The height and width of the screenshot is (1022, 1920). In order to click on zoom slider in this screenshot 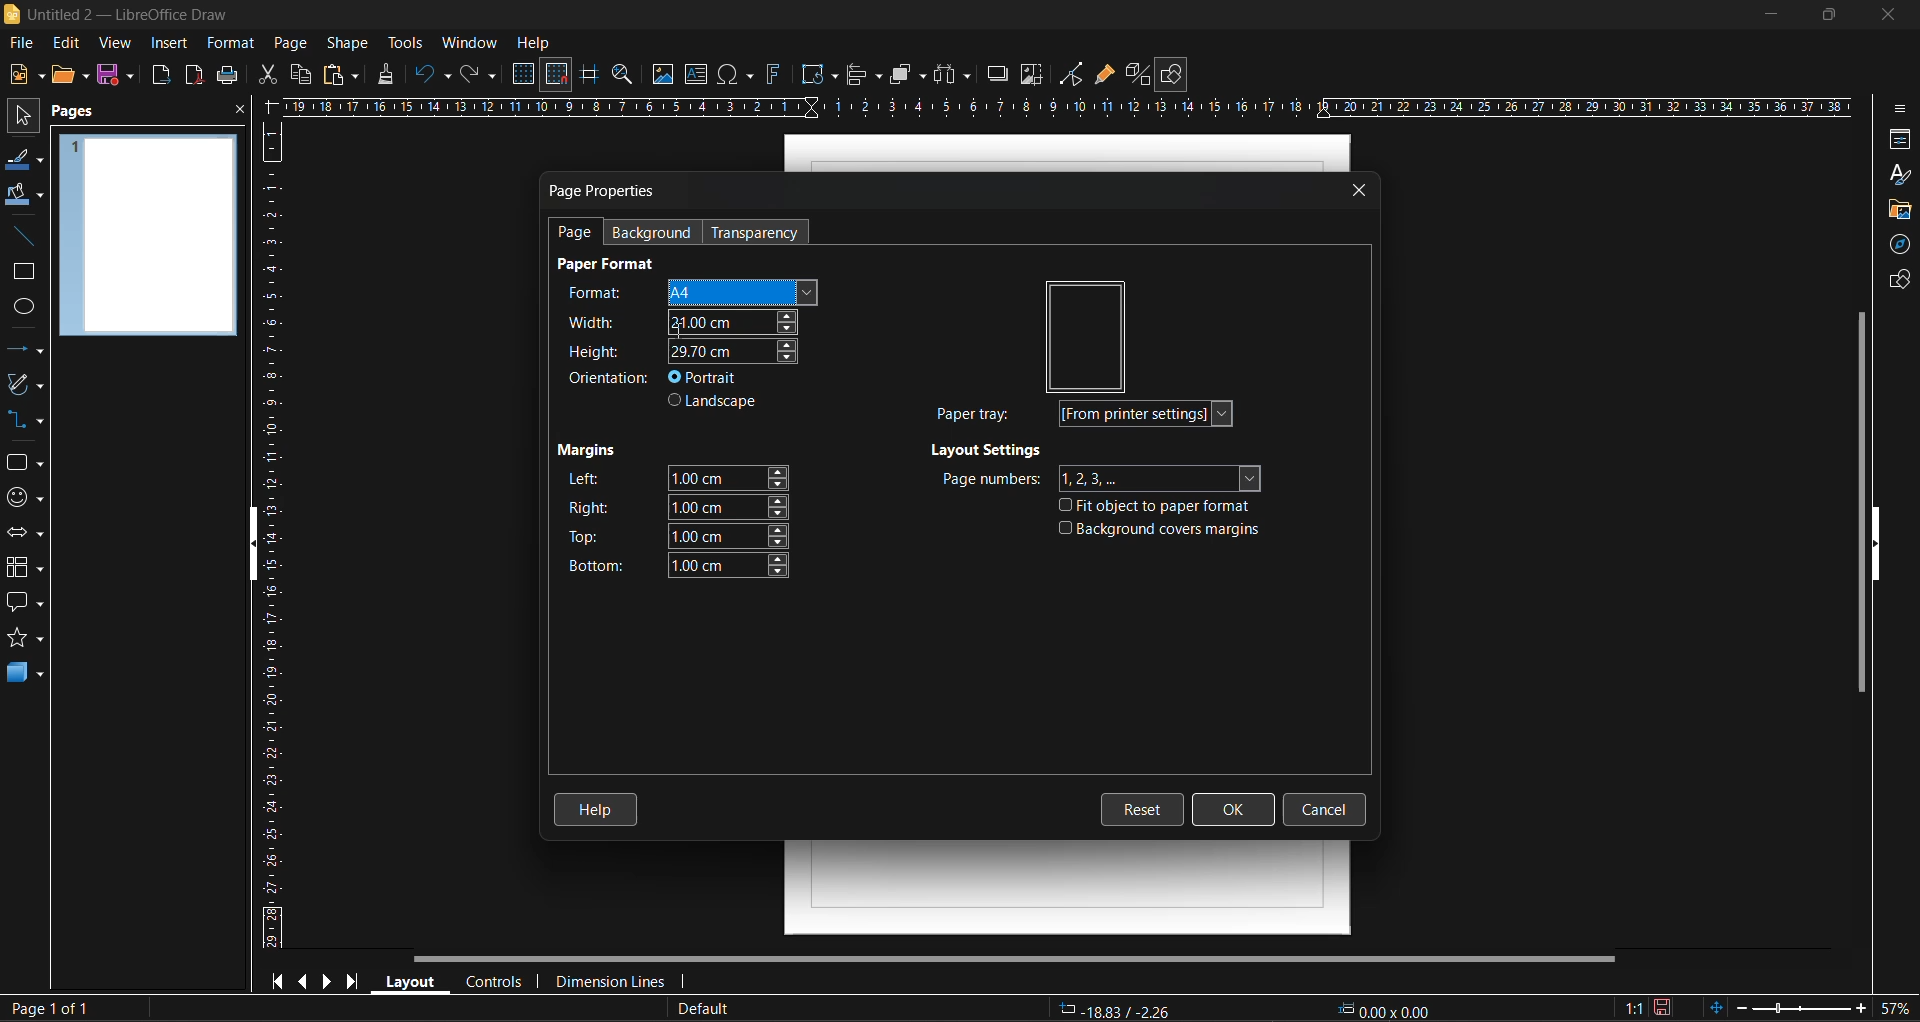, I will do `click(1792, 1010)`.